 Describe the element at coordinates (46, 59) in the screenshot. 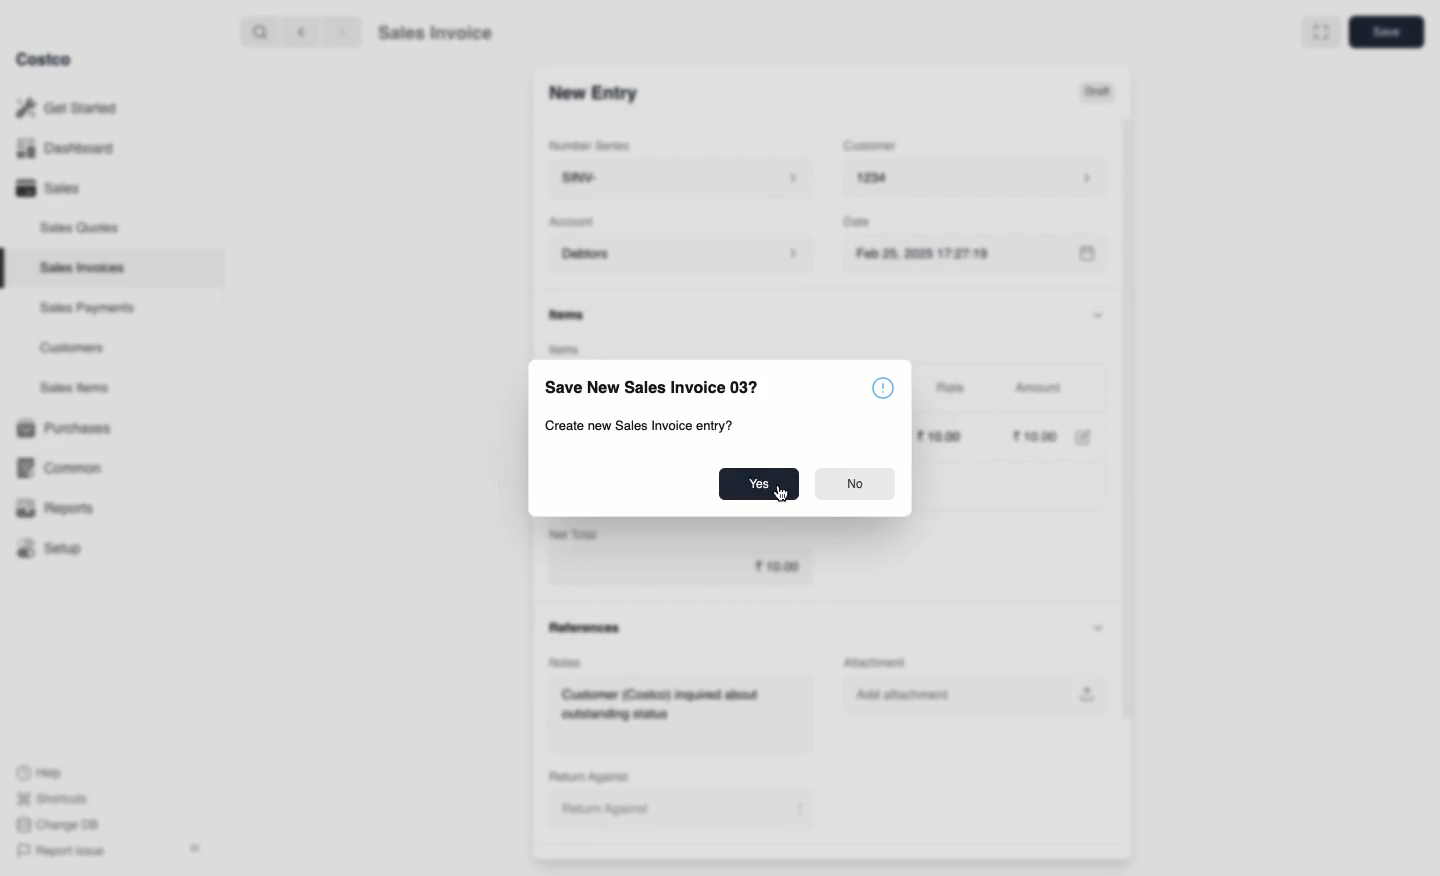

I see `Costco` at that location.